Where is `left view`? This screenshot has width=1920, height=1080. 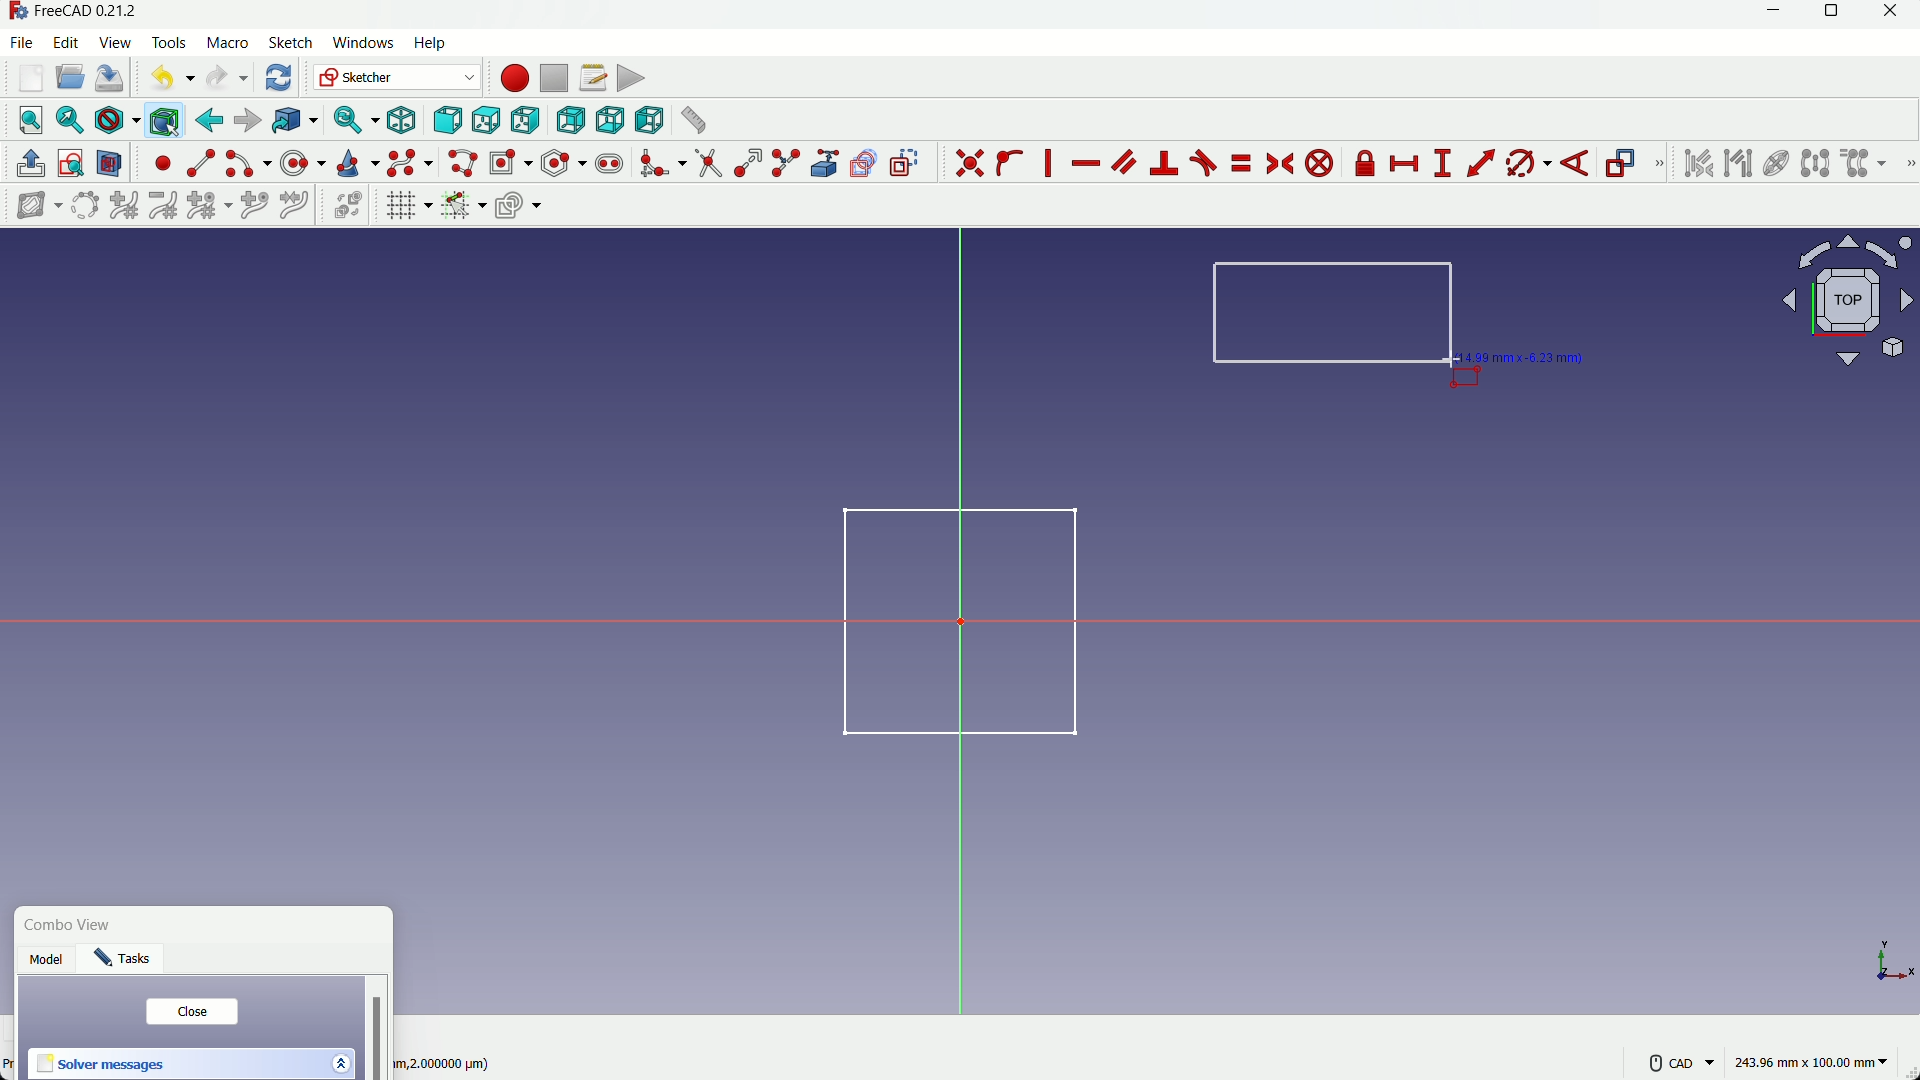 left view is located at coordinates (646, 119).